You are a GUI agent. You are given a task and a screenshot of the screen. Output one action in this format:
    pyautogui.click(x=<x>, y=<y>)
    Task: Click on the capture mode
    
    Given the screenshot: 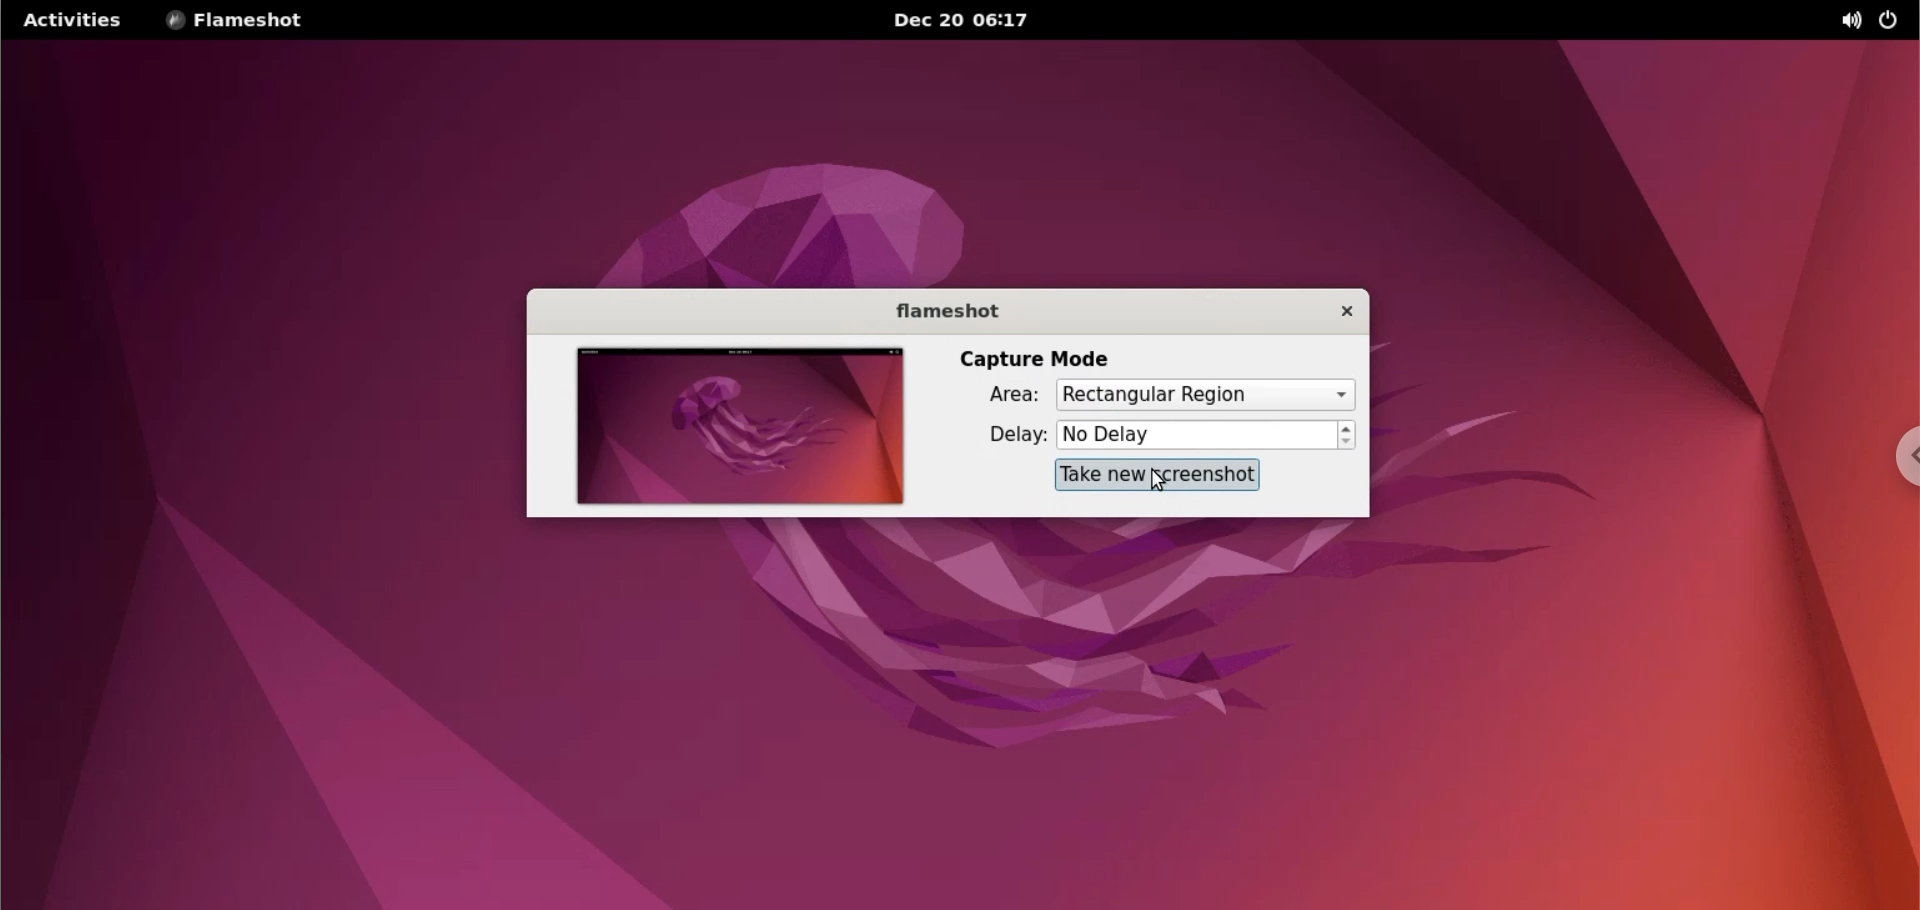 What is the action you would take?
    pyautogui.click(x=1039, y=358)
    